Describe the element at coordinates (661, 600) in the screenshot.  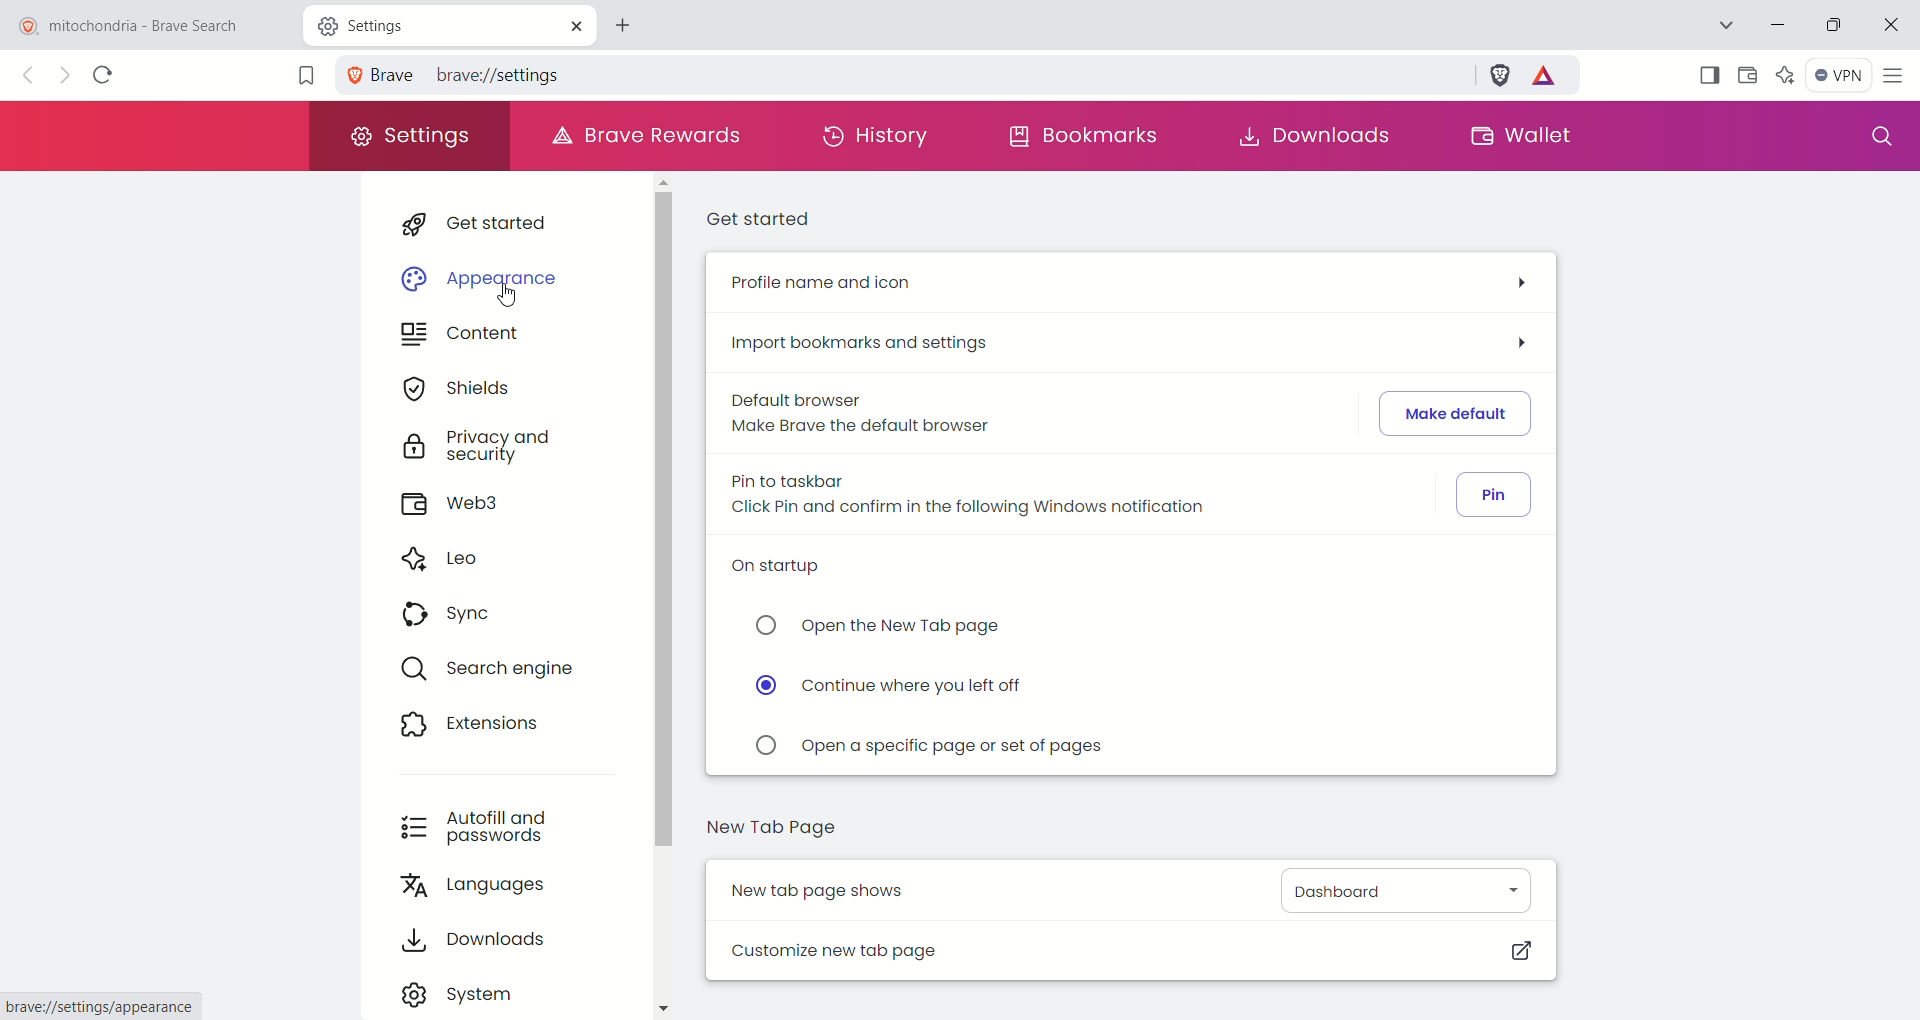
I see `vertical scroll bar` at that location.